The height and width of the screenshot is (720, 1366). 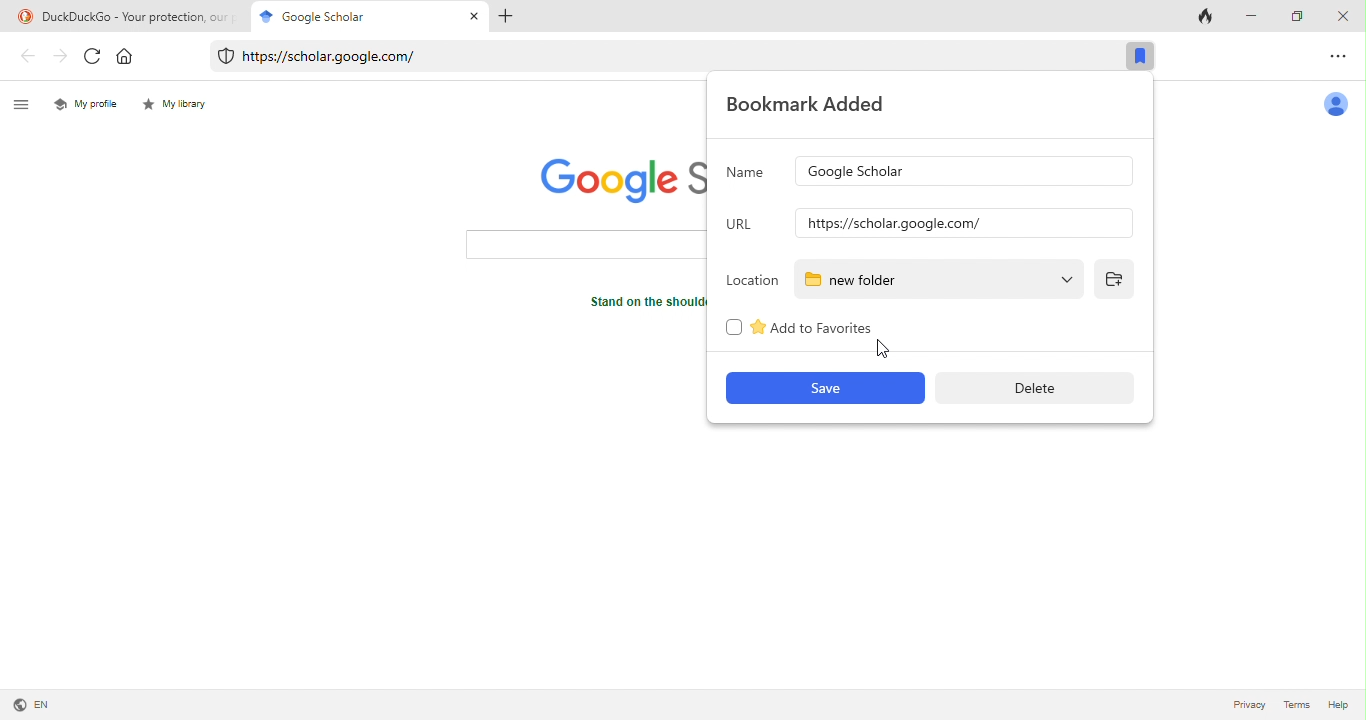 What do you see at coordinates (1296, 707) in the screenshot?
I see `terms` at bounding box center [1296, 707].